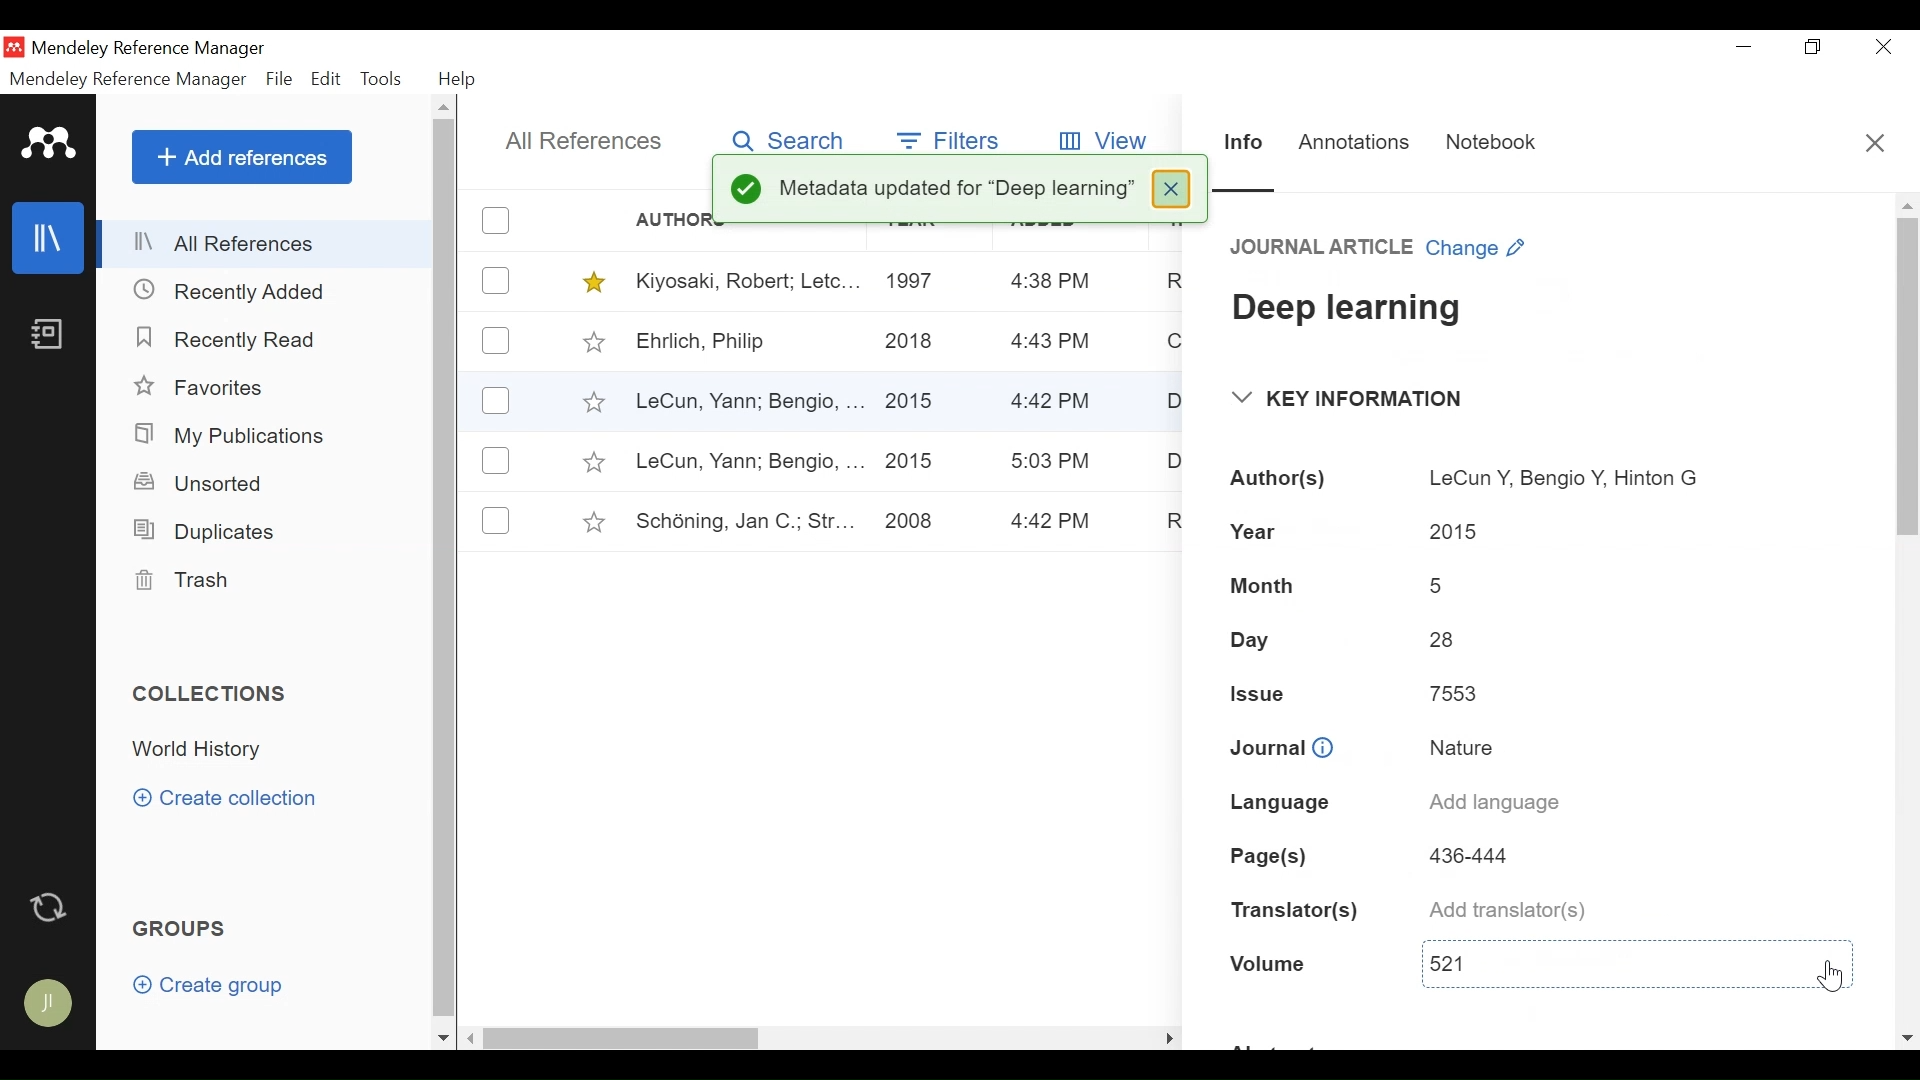 This screenshot has width=1920, height=1080. What do you see at coordinates (1829, 977) in the screenshot?
I see `Cursor` at bounding box center [1829, 977].